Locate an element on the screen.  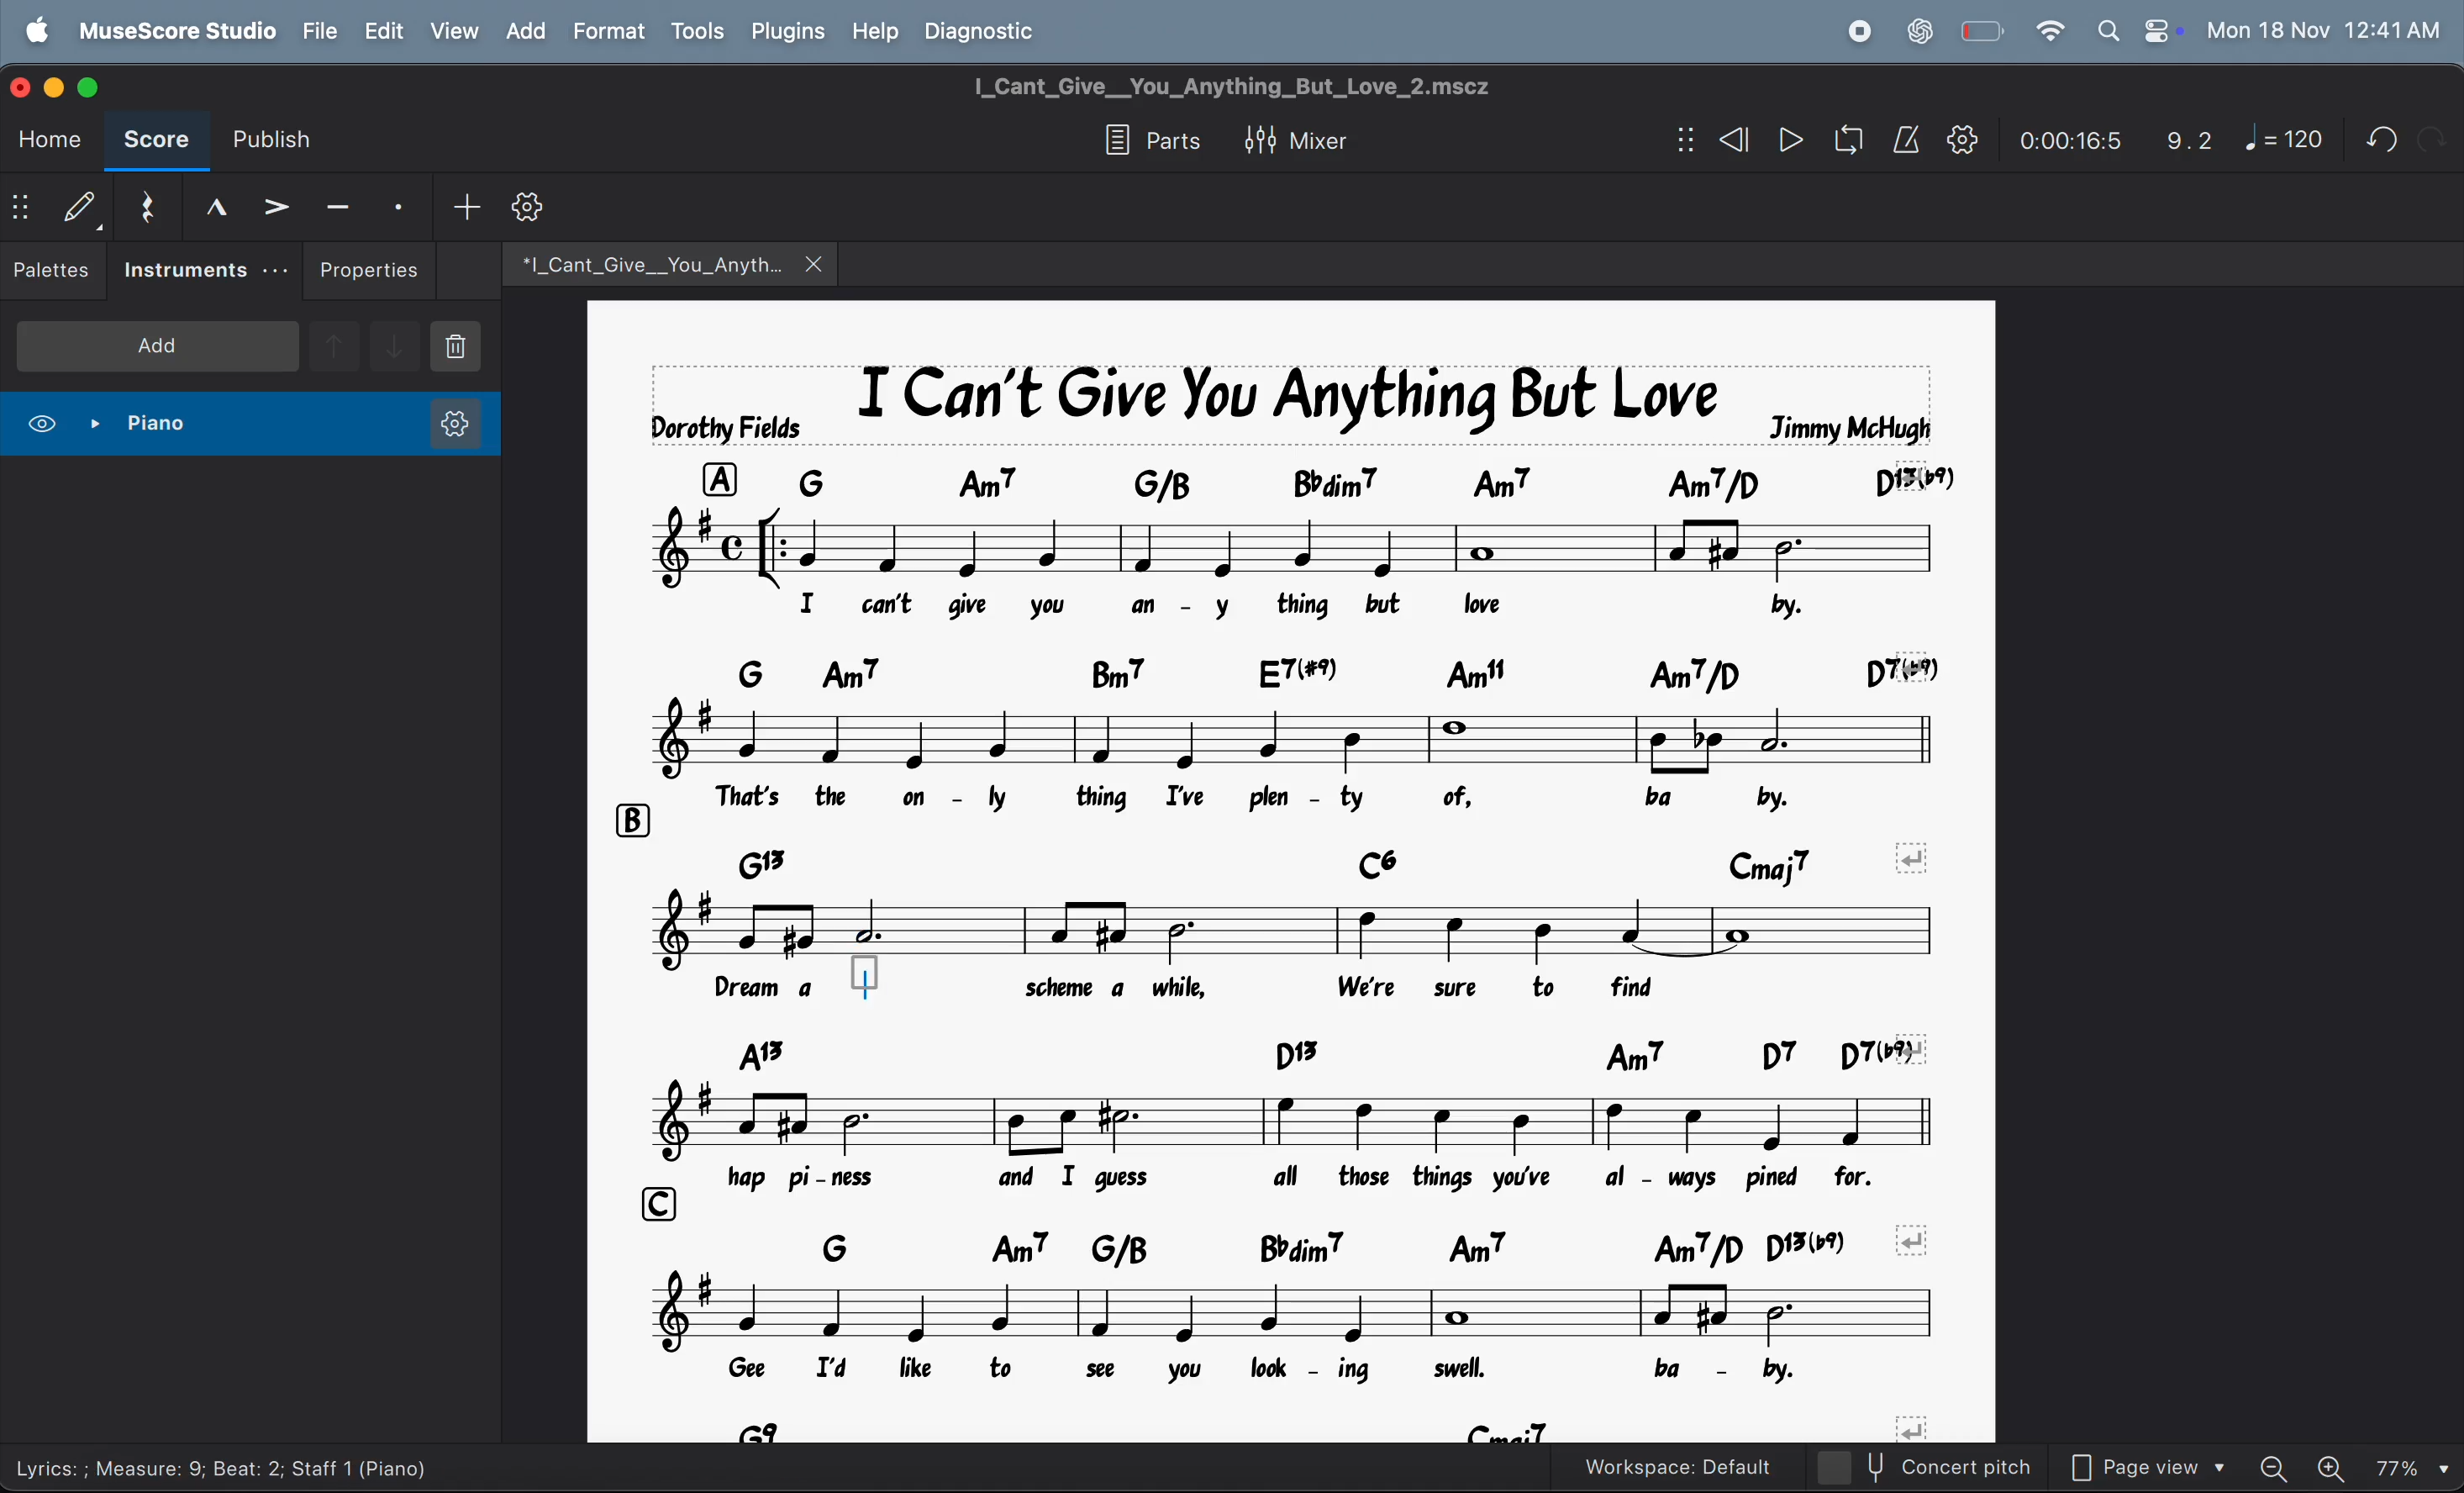
text cursor is located at coordinates (876, 984).